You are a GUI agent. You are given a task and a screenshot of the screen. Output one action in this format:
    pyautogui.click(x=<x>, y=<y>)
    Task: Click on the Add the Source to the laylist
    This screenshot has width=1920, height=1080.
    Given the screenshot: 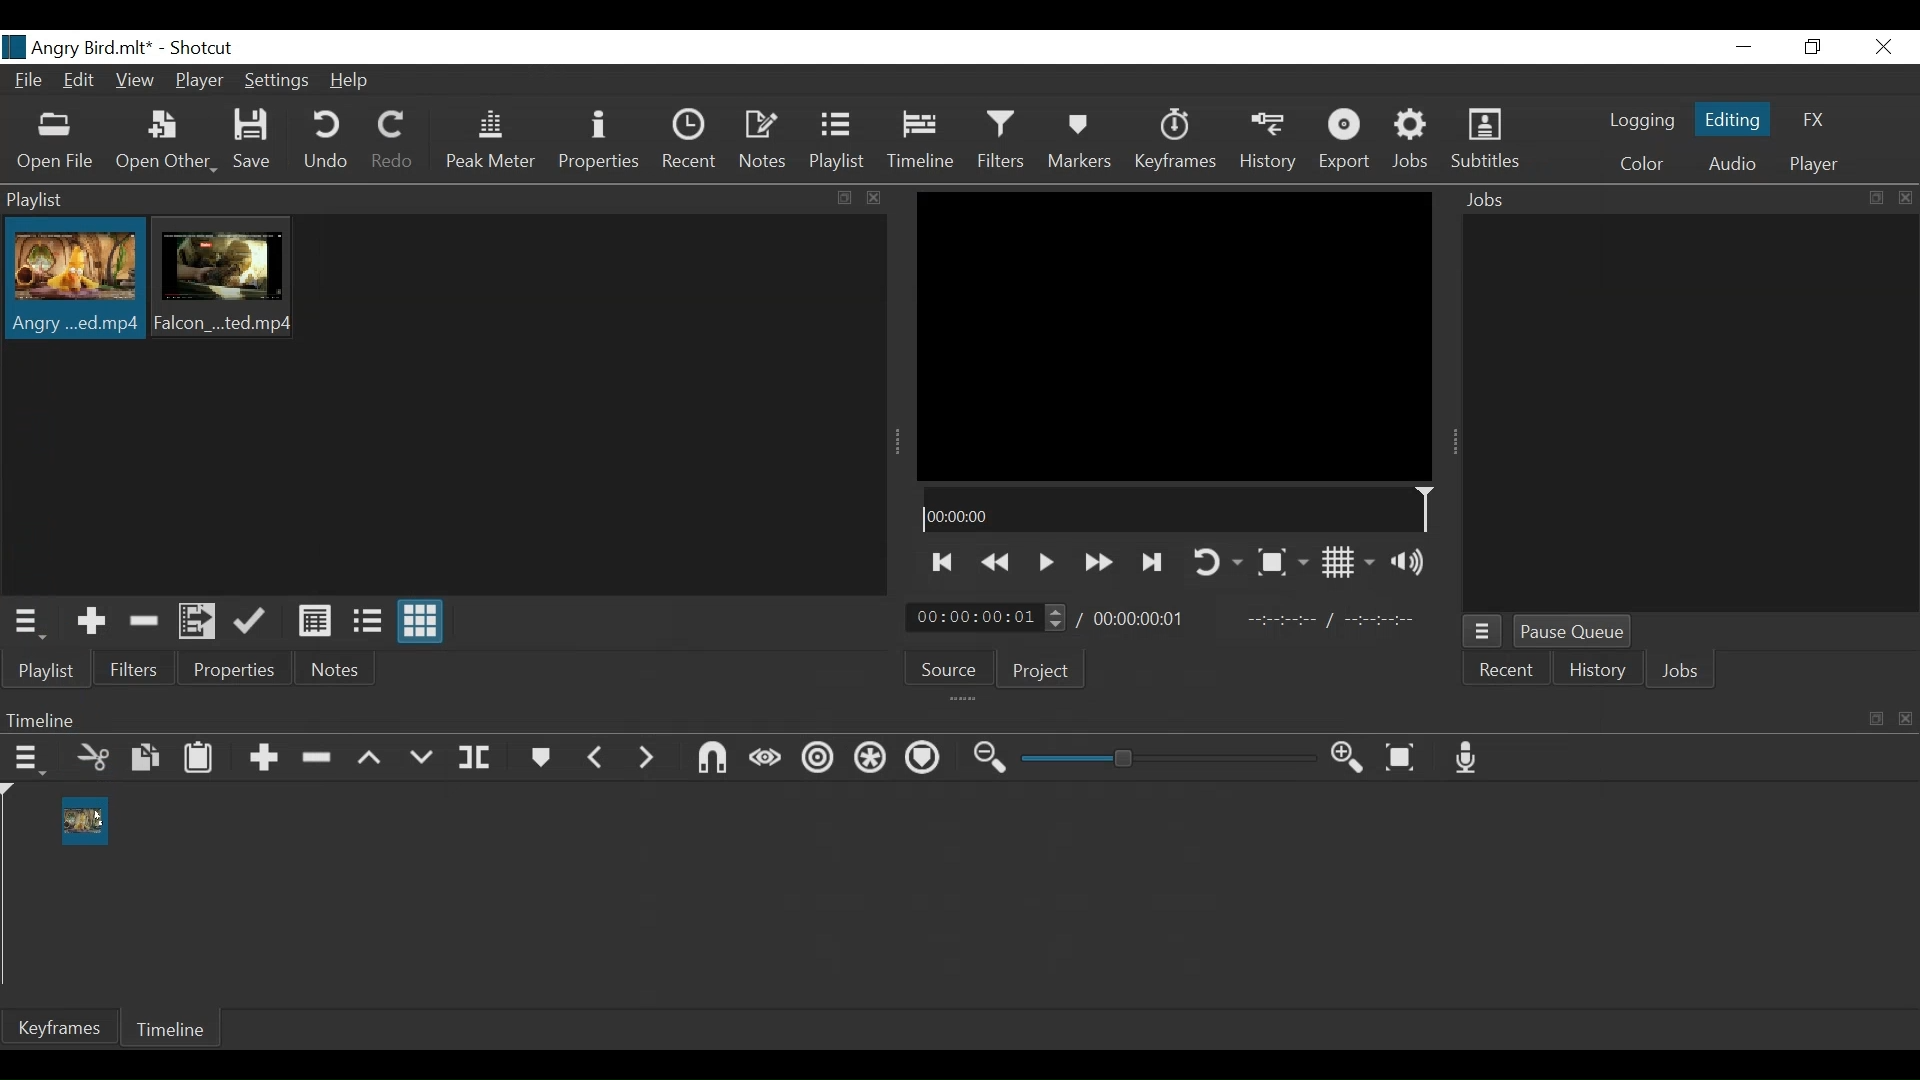 What is the action you would take?
    pyautogui.click(x=92, y=623)
    